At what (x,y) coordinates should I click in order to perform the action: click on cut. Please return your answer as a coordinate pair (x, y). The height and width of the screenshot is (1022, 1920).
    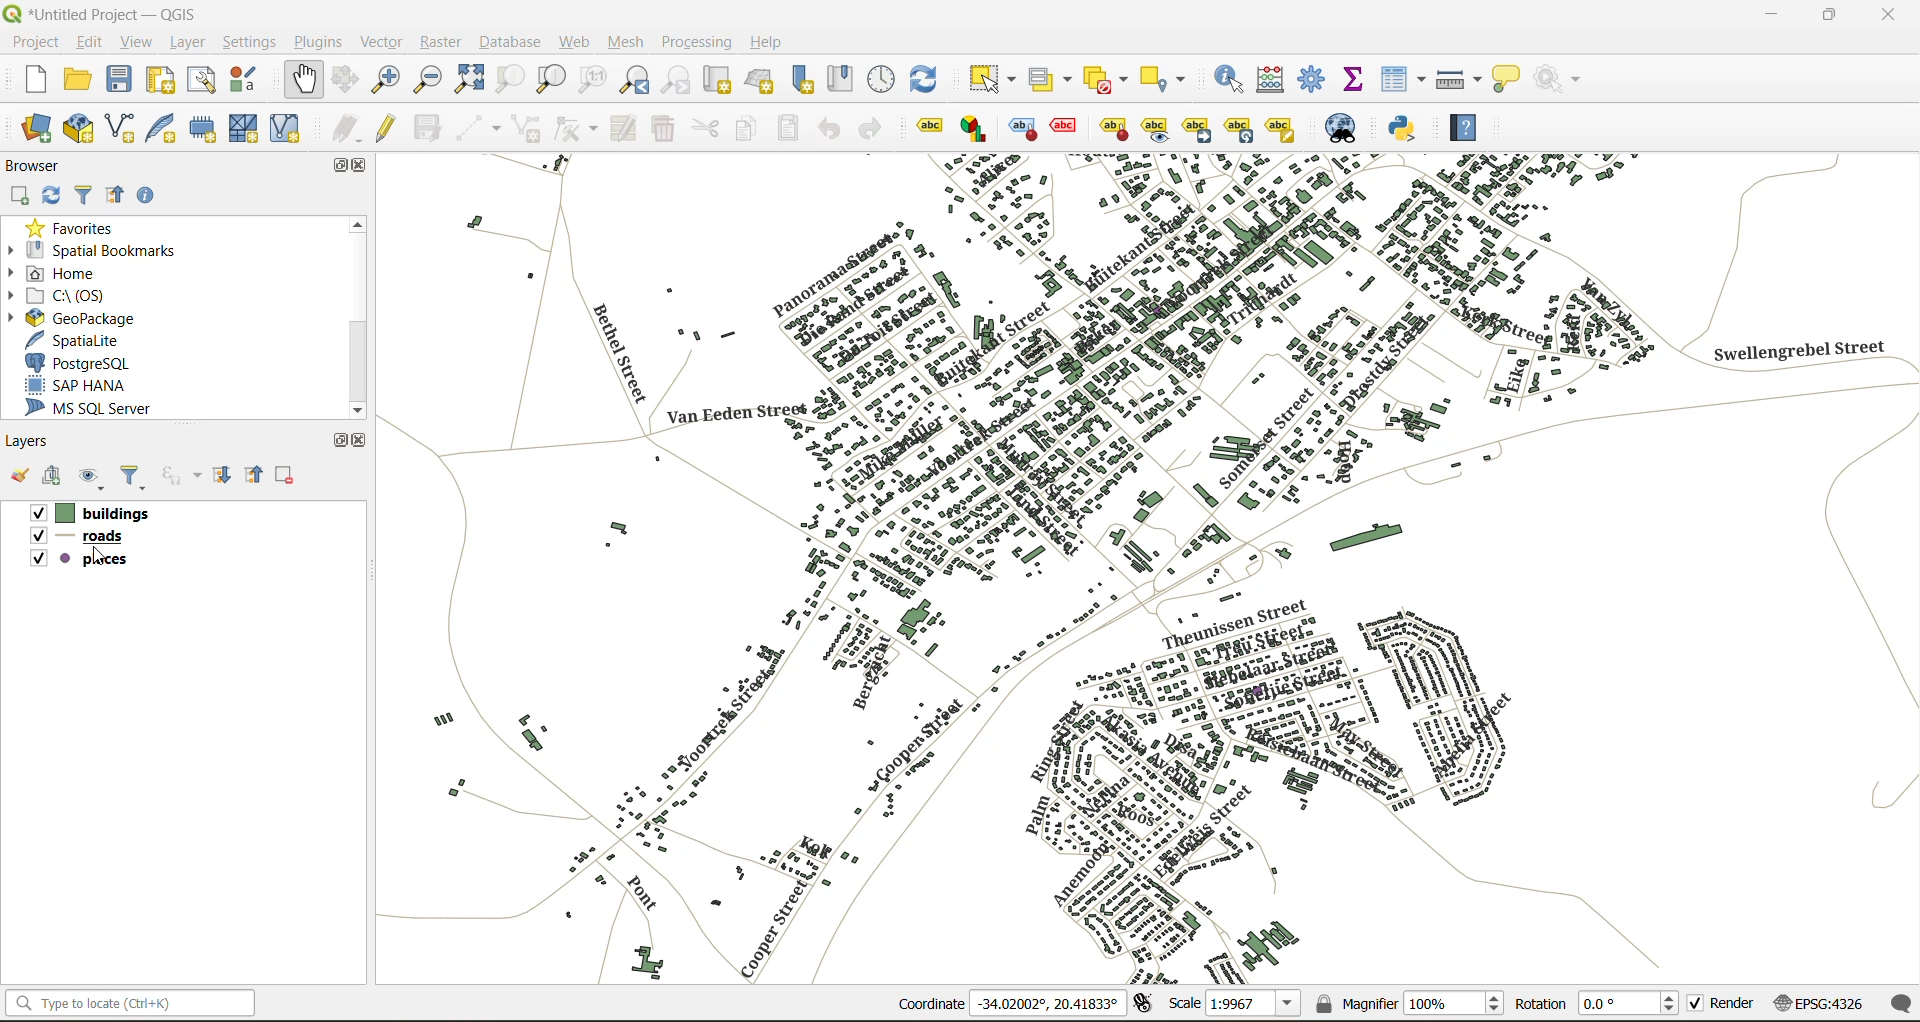
    Looking at the image, I should click on (708, 130).